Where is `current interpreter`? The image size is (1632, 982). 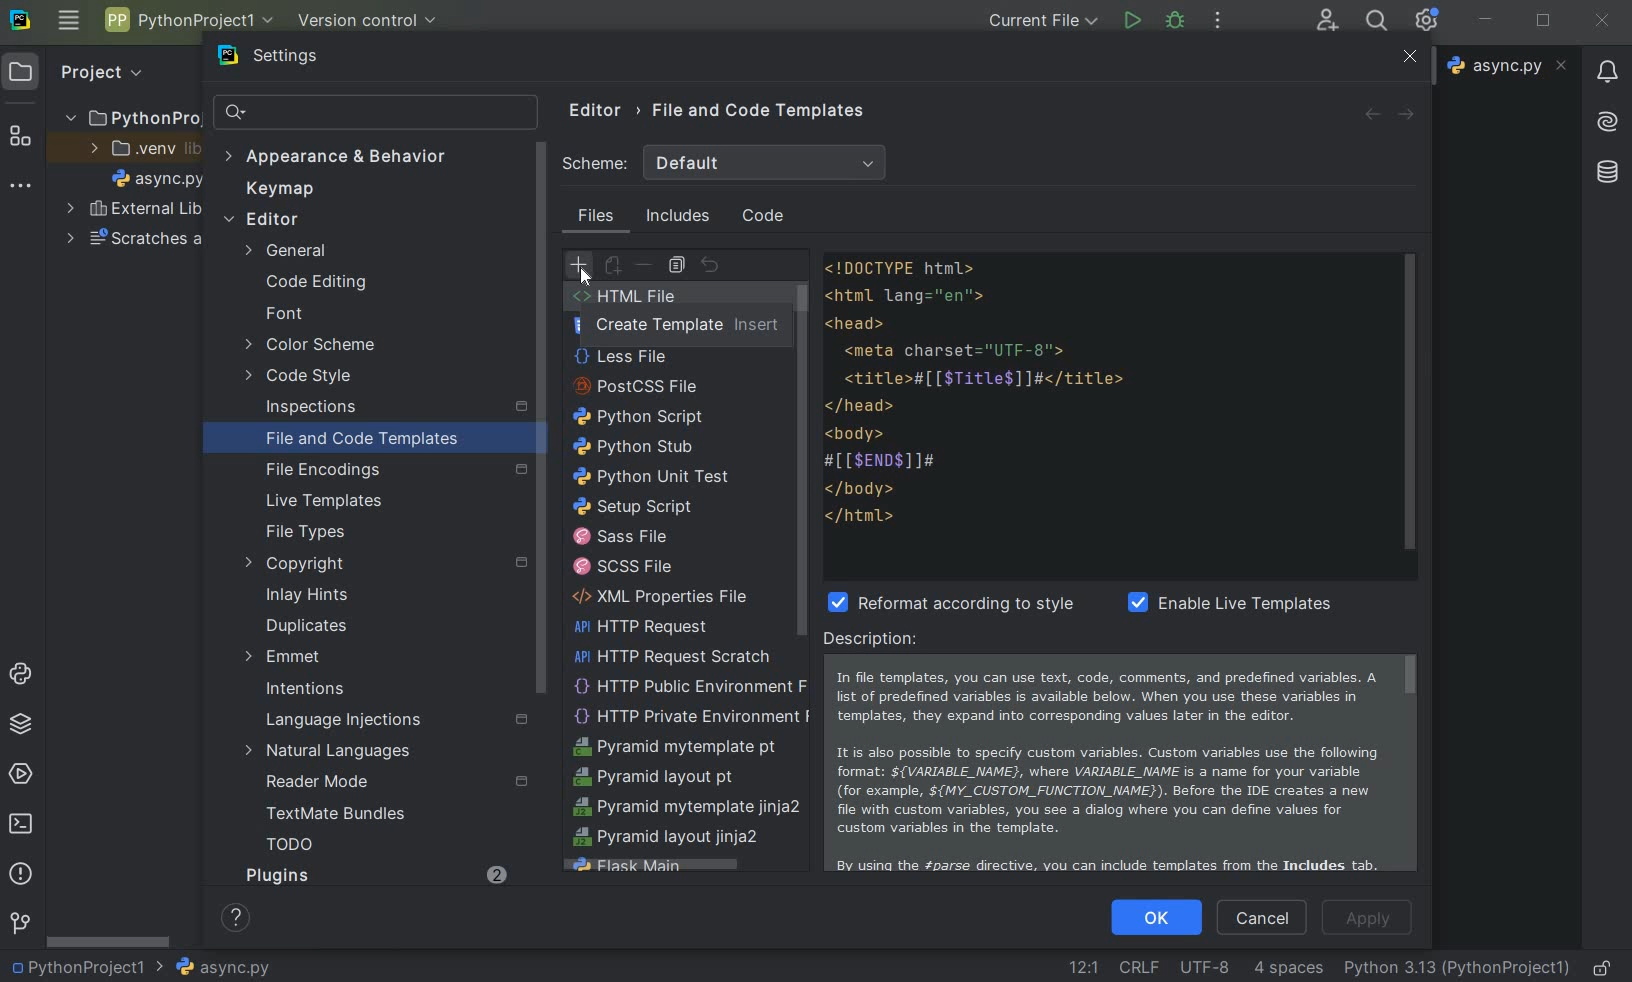 current interpreter is located at coordinates (1459, 969).